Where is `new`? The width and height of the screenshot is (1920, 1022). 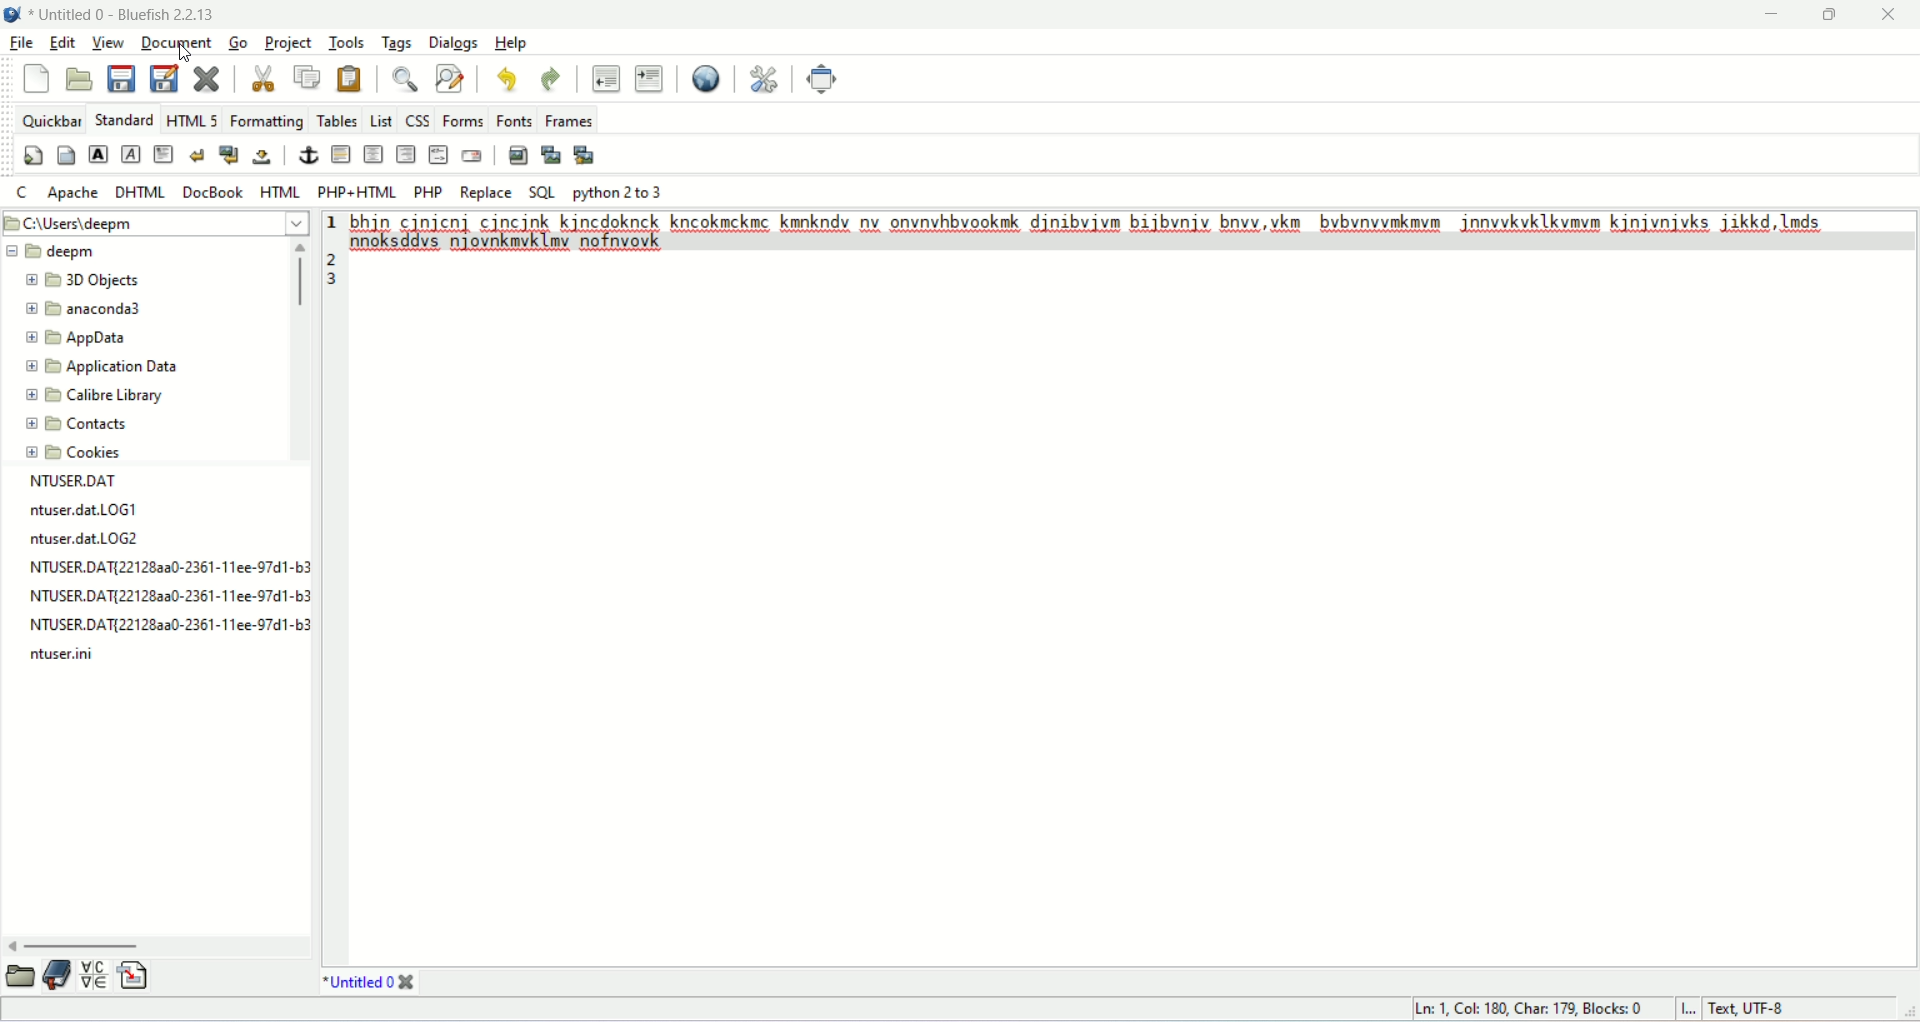
new is located at coordinates (34, 77).